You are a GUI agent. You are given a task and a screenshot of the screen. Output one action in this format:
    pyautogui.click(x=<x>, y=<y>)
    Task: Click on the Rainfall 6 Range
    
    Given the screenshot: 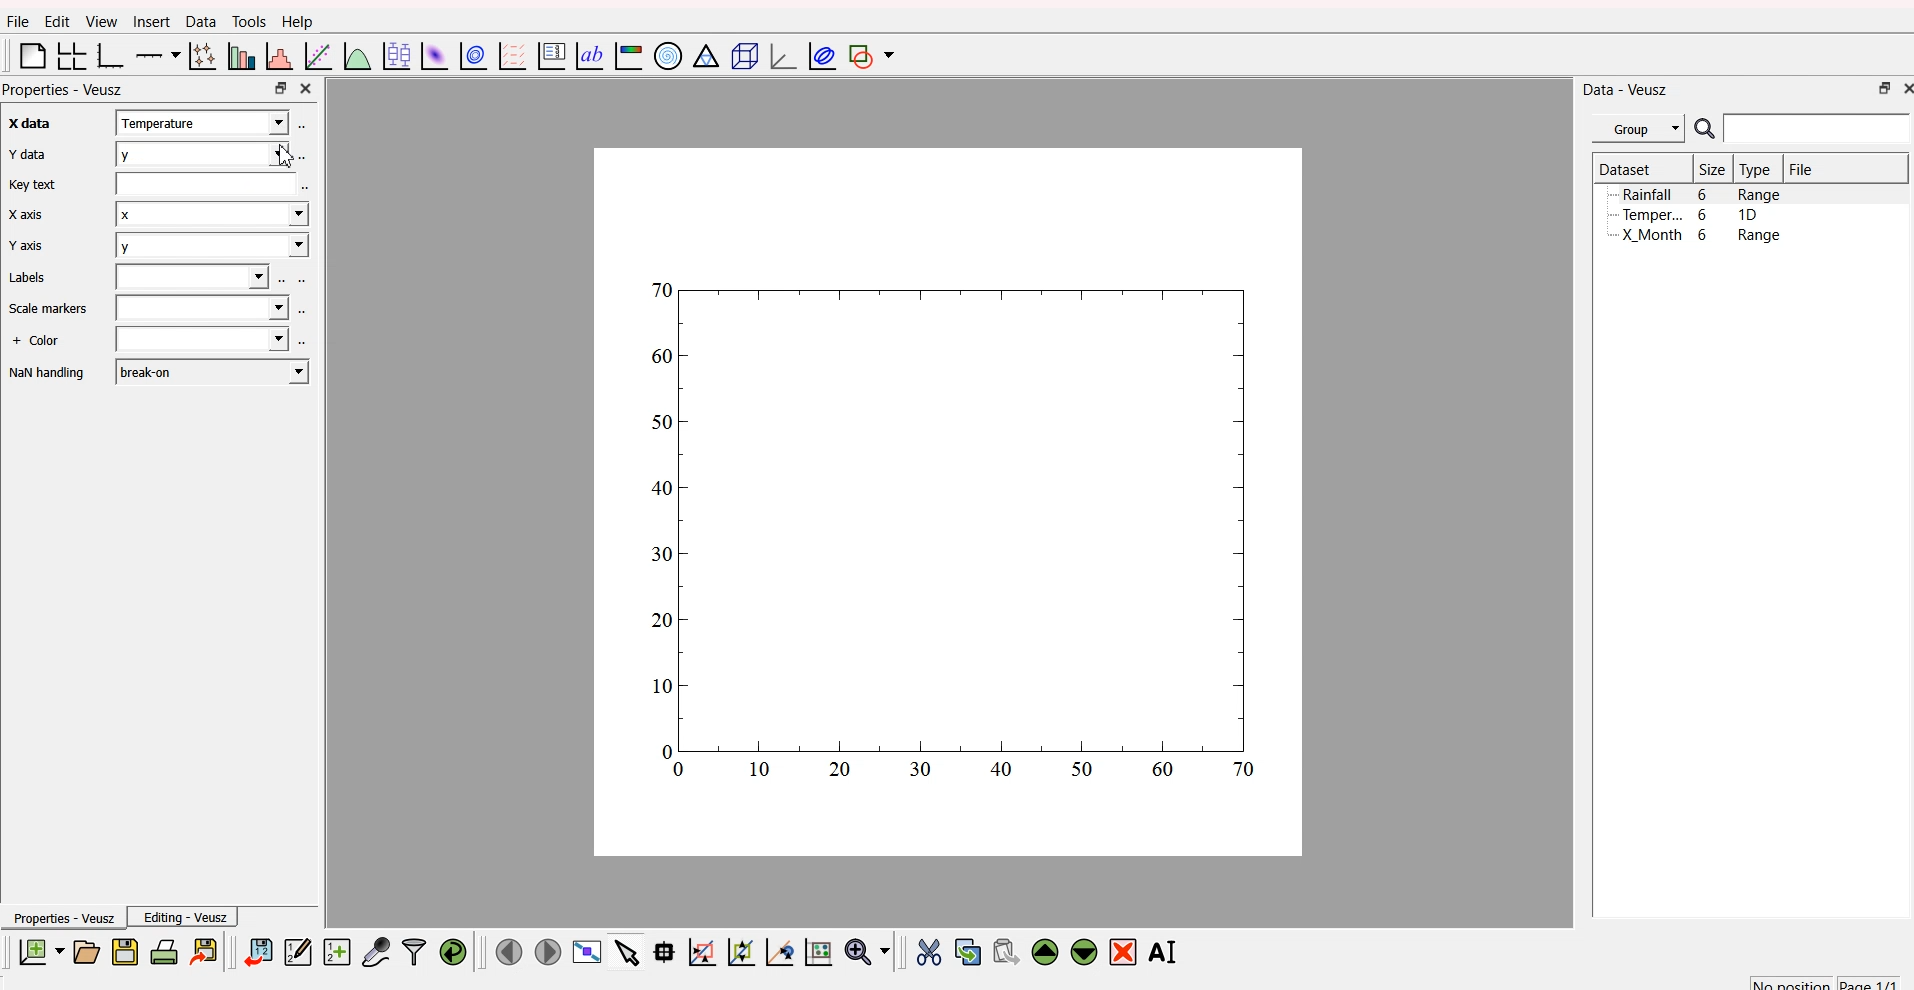 What is the action you would take?
    pyautogui.click(x=1704, y=194)
    